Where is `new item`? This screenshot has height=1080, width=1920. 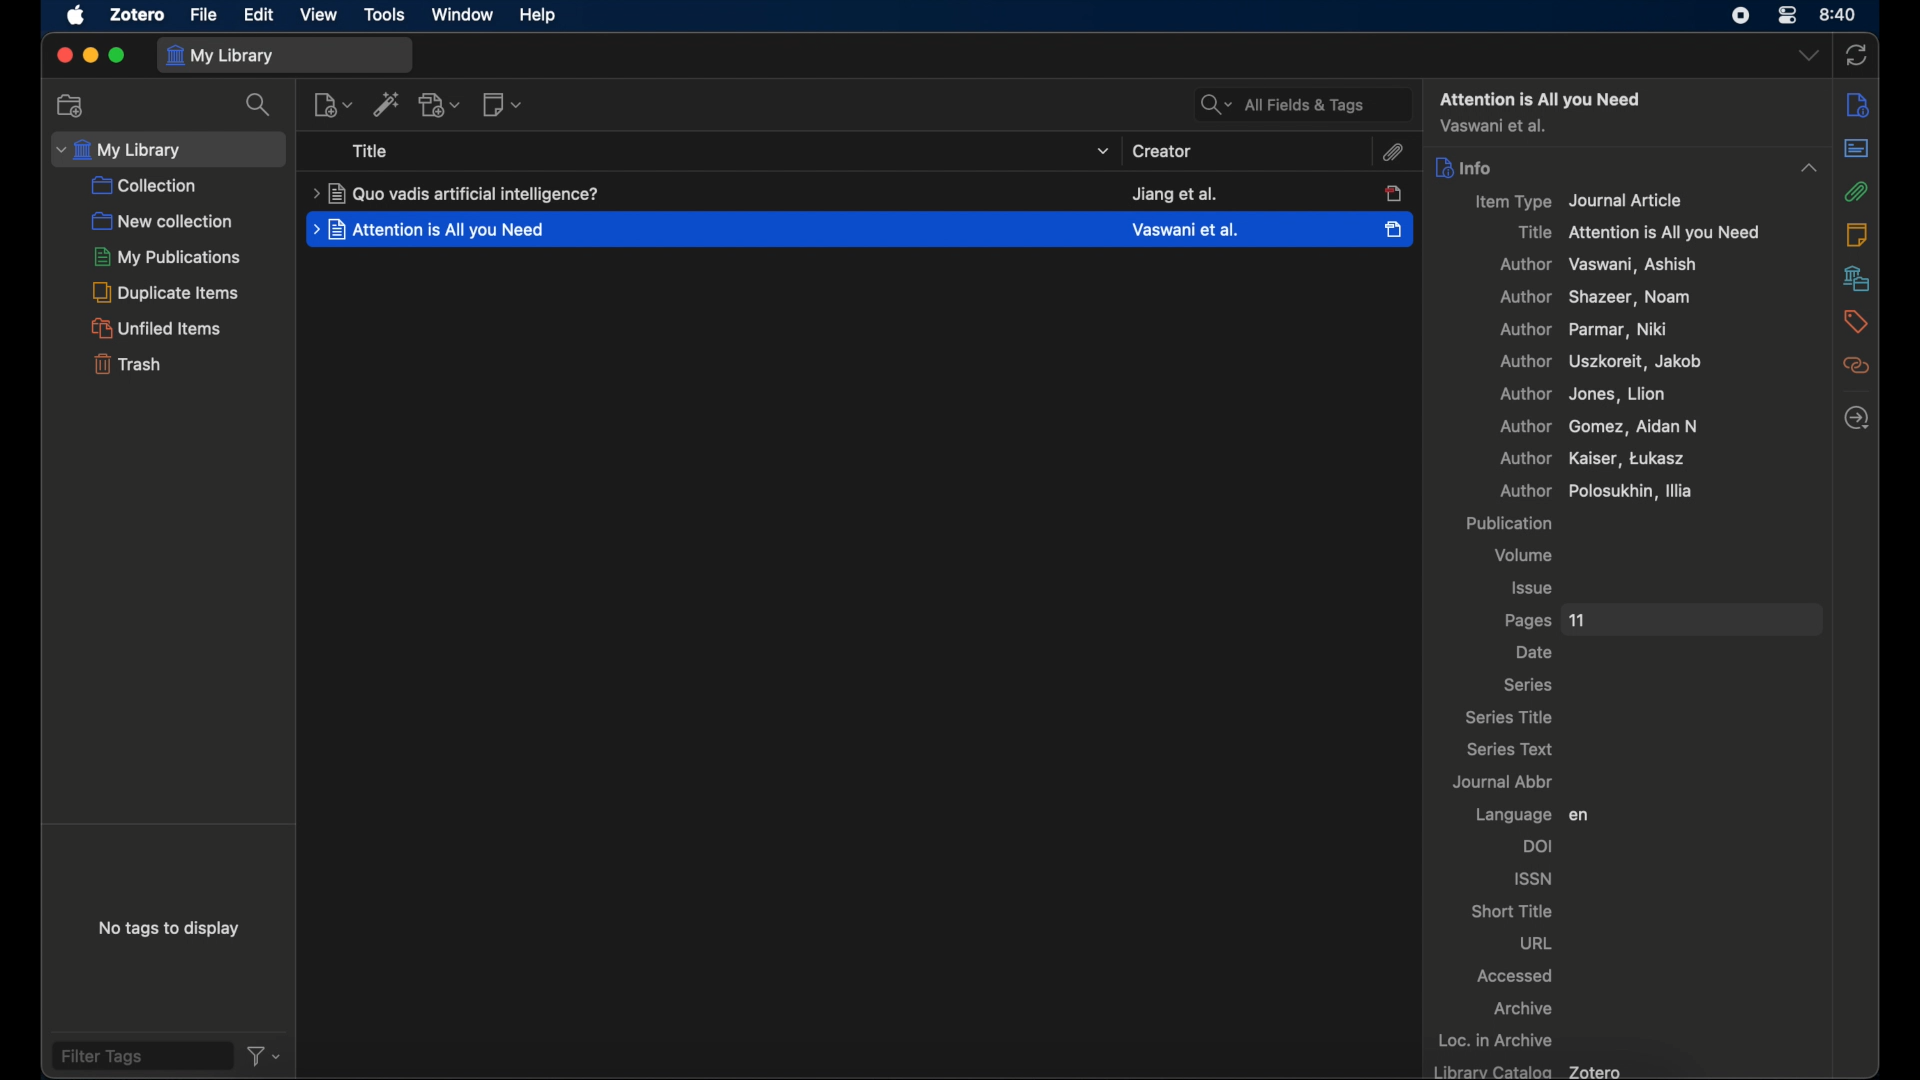 new item is located at coordinates (332, 104).